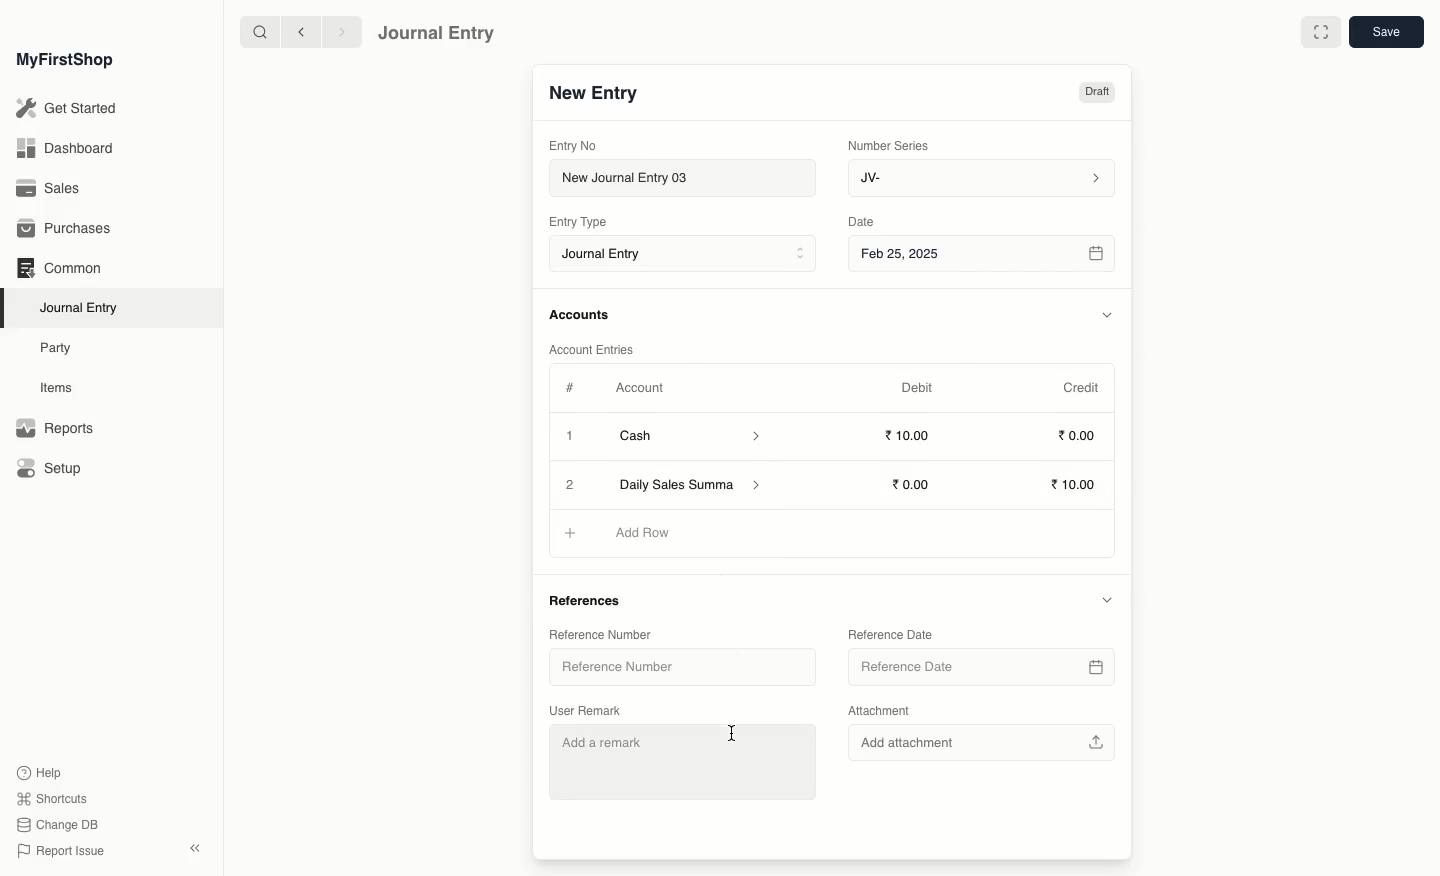 This screenshot has width=1440, height=876. Describe the element at coordinates (59, 851) in the screenshot. I see `Report Issue` at that location.